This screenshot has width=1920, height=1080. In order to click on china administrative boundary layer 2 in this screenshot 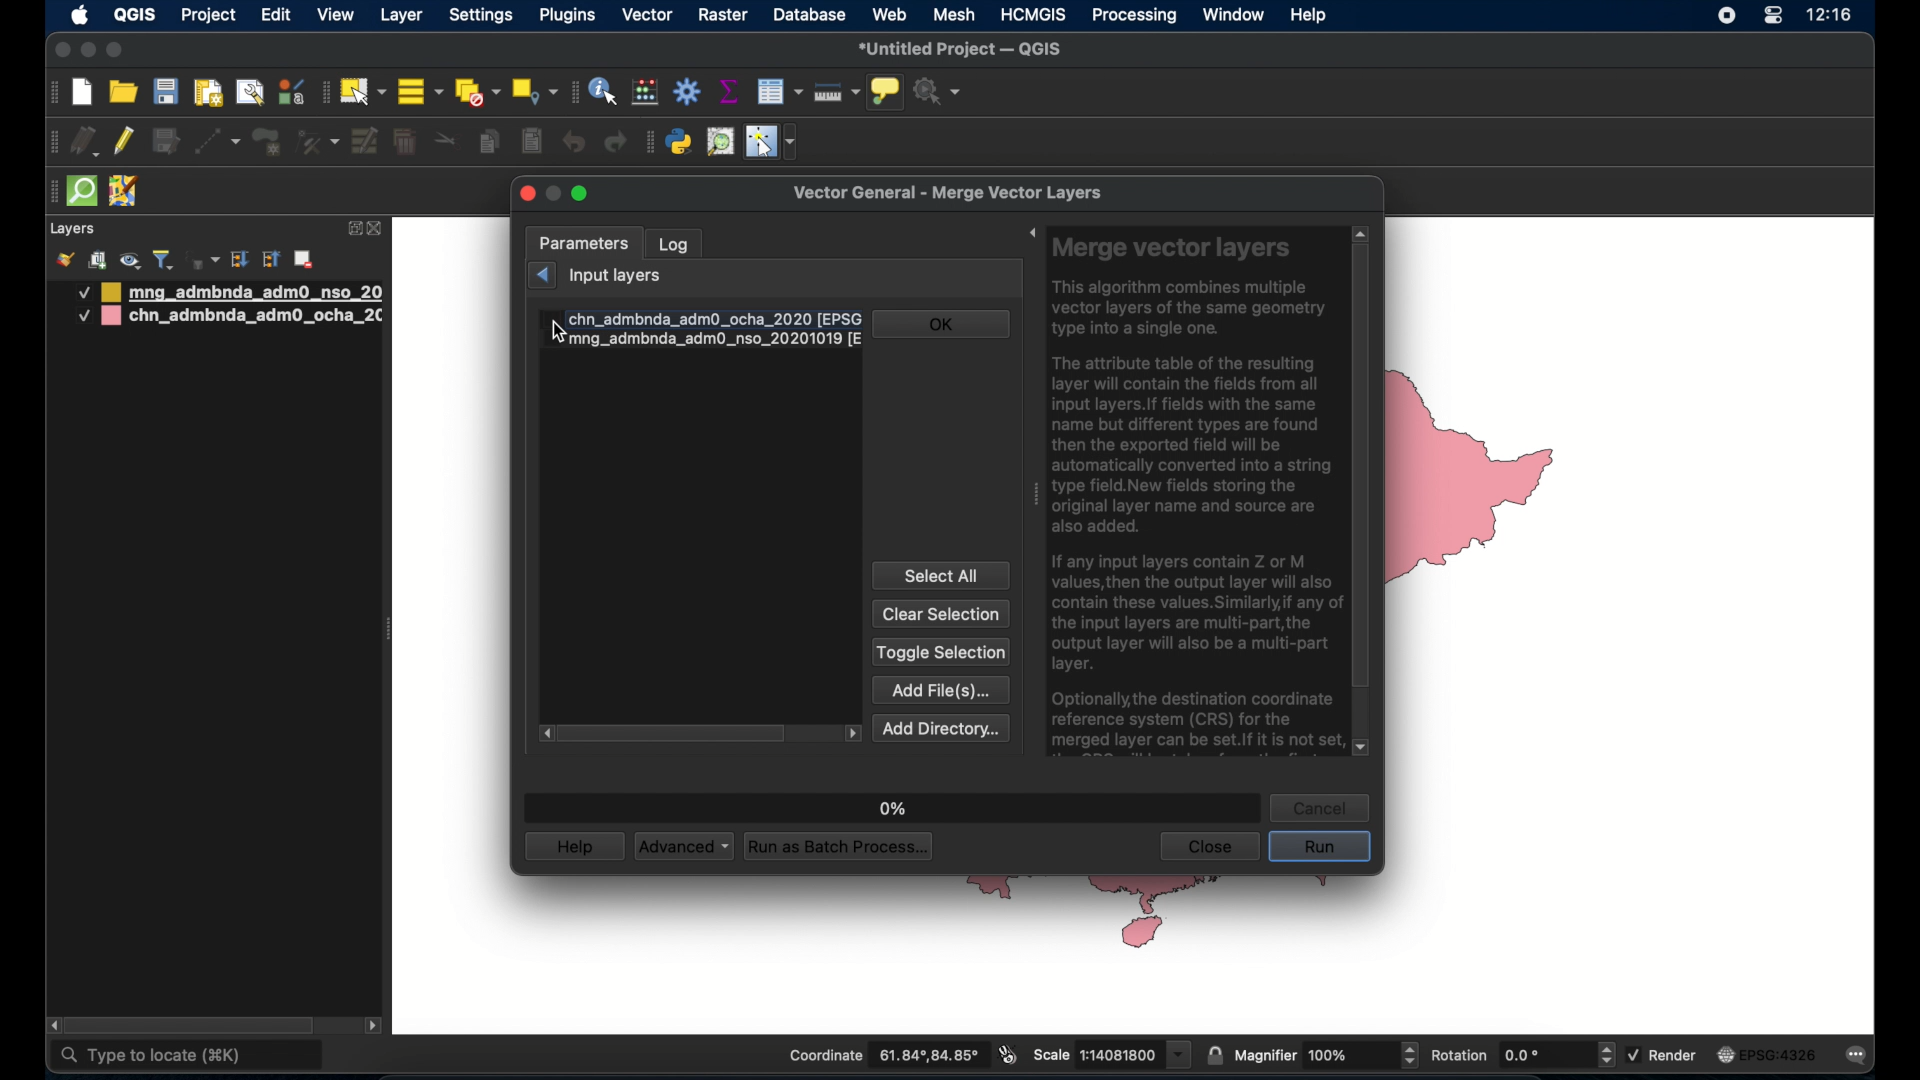, I will do `click(230, 318)`.